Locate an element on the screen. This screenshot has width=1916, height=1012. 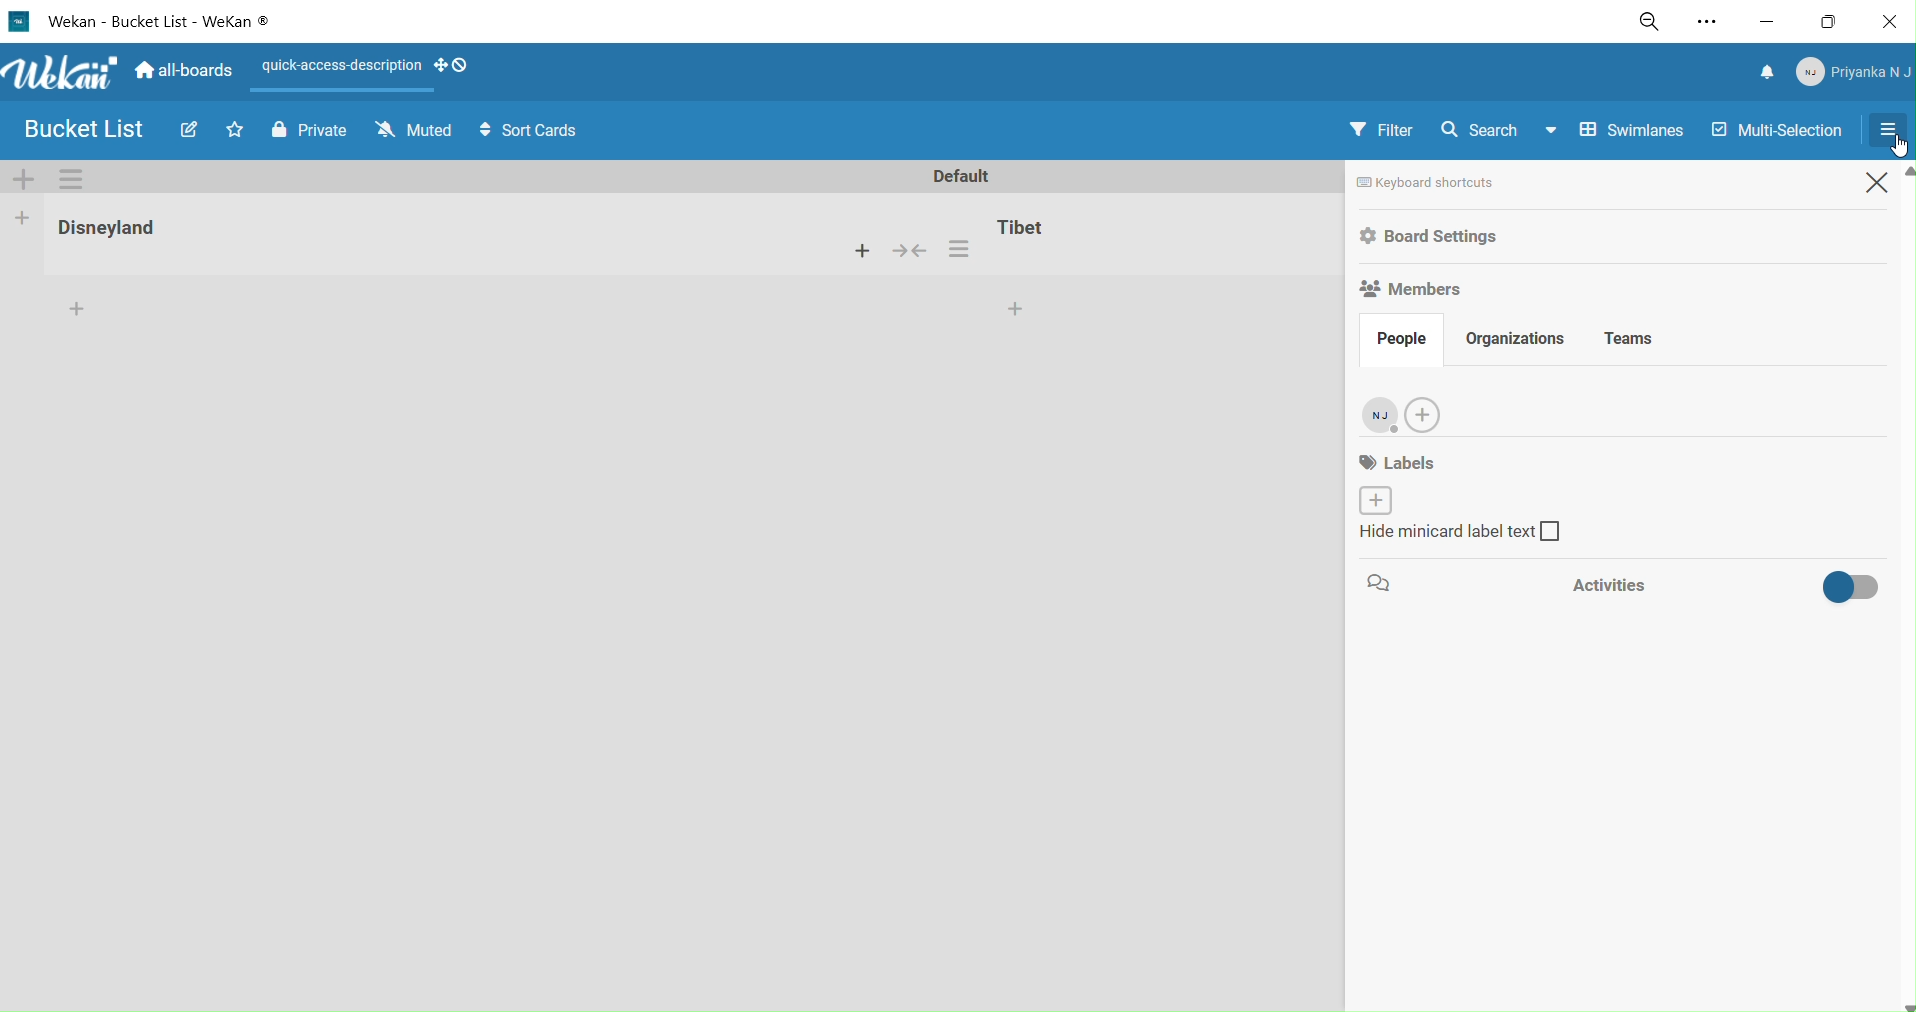
settings and more is located at coordinates (1704, 23).